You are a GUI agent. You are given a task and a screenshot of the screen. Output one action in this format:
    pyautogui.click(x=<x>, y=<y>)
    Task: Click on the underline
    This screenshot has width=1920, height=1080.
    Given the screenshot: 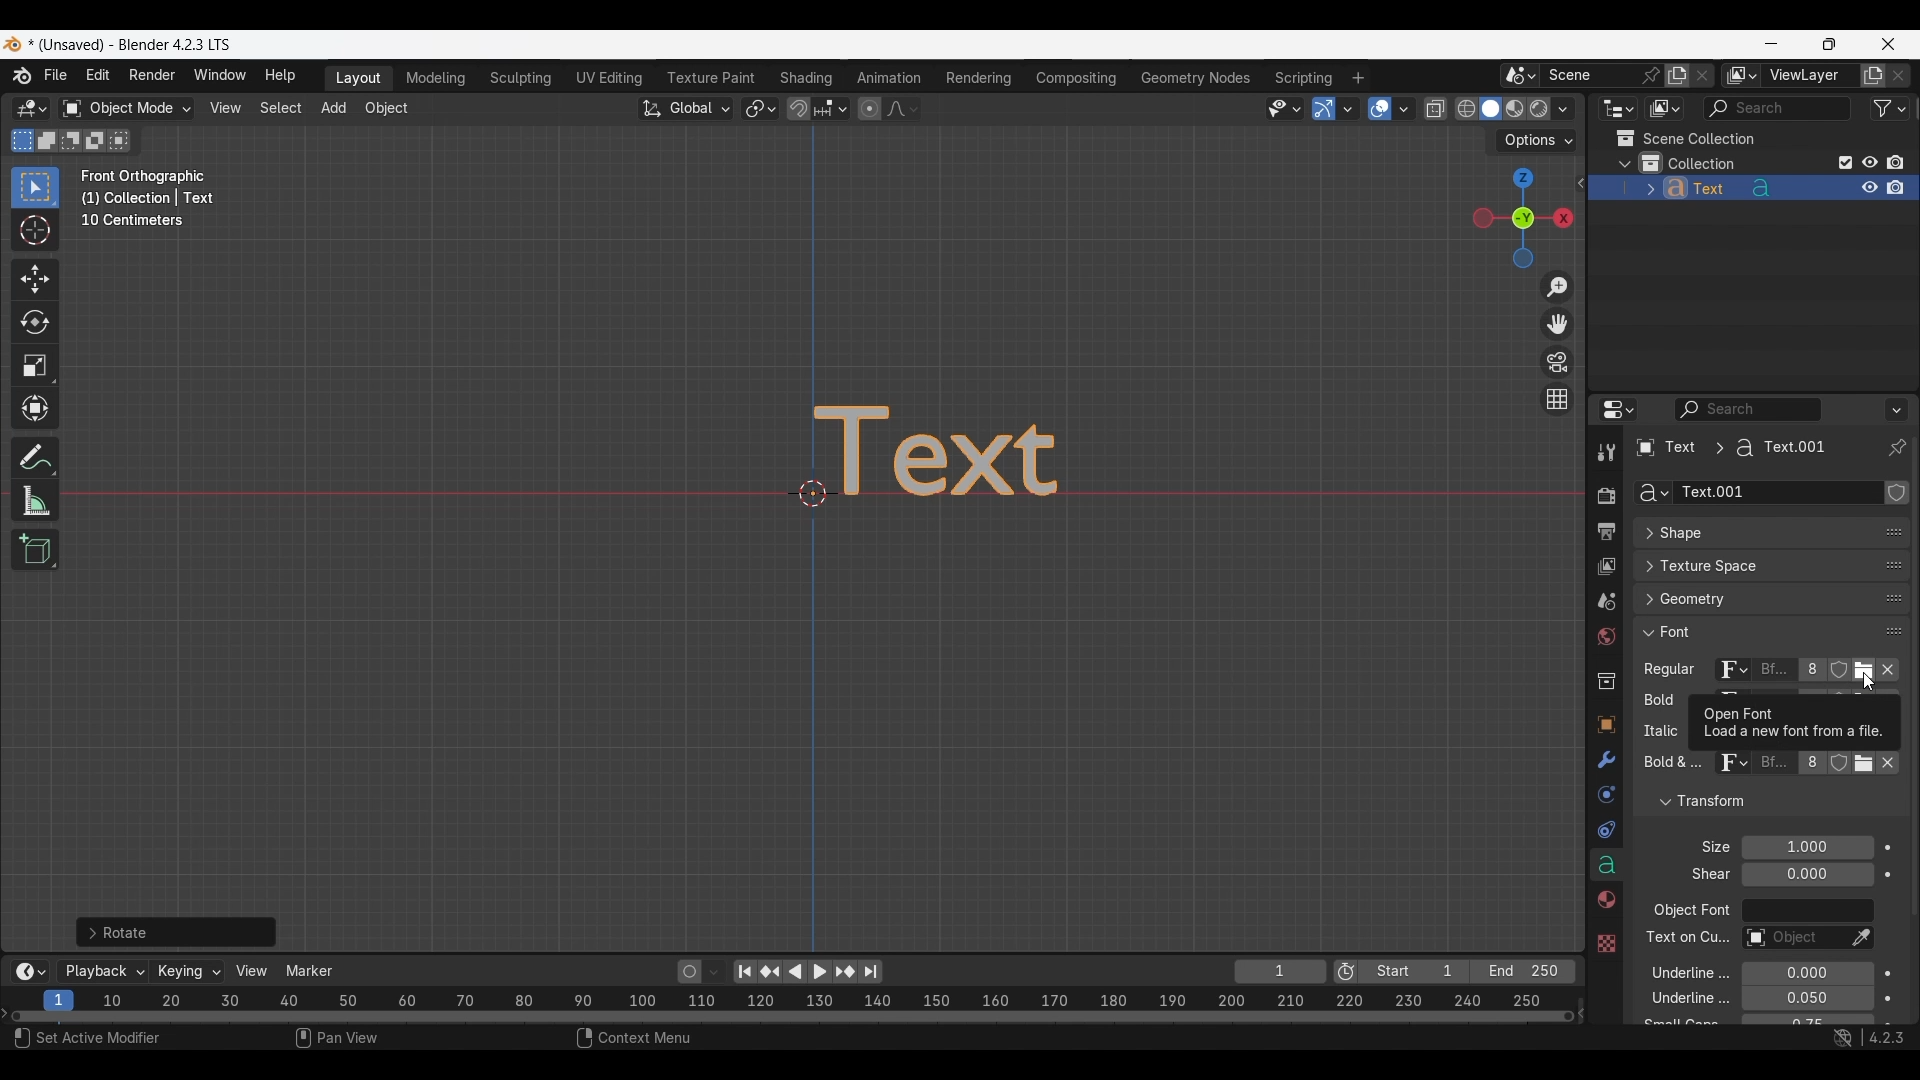 What is the action you would take?
    pyautogui.click(x=1674, y=1001)
    